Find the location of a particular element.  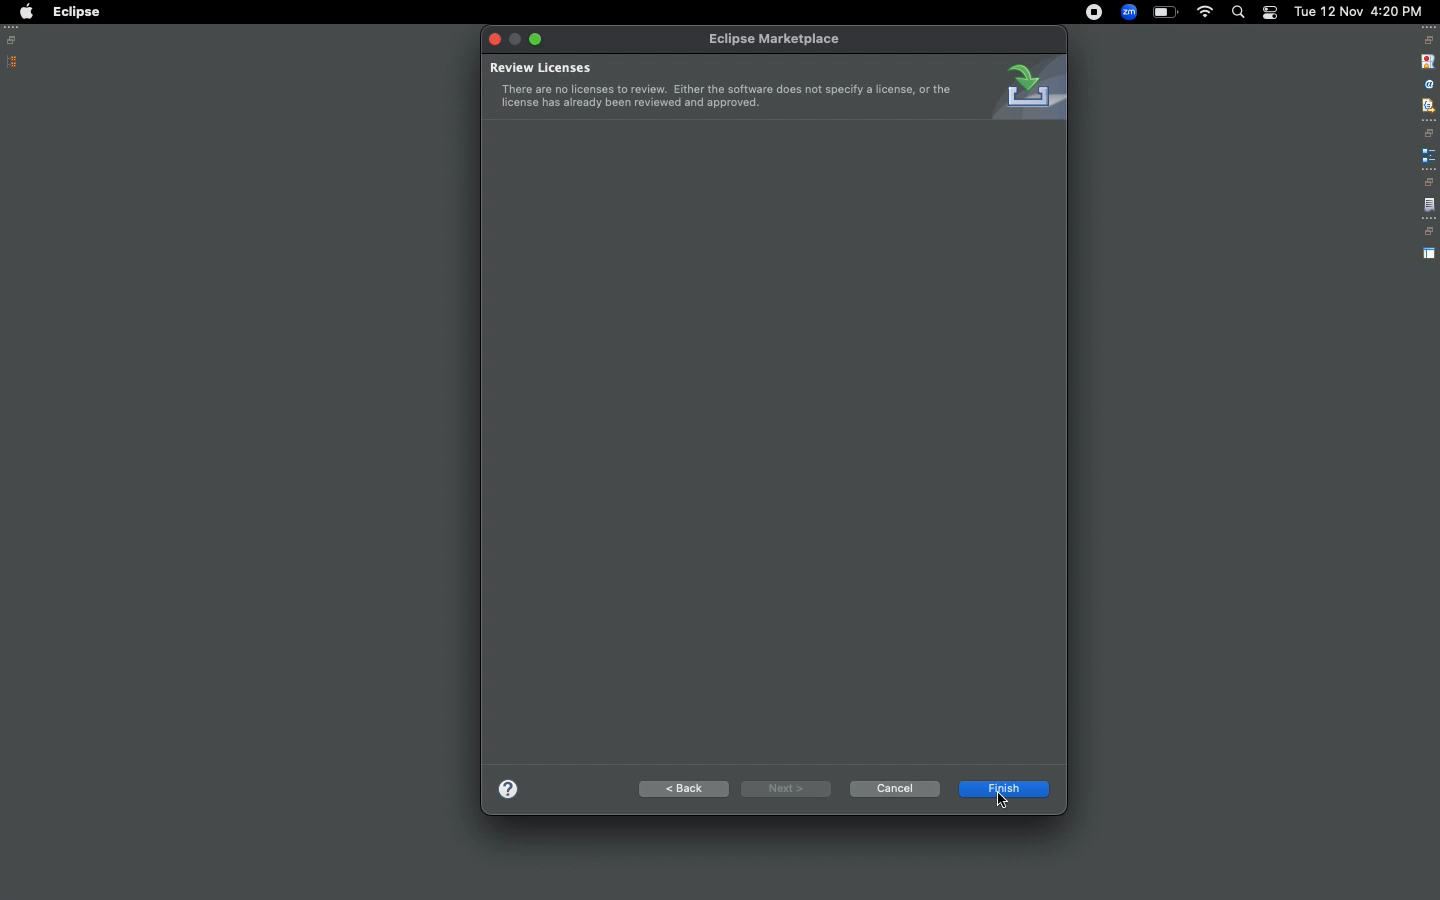

perspective is located at coordinates (1429, 254).